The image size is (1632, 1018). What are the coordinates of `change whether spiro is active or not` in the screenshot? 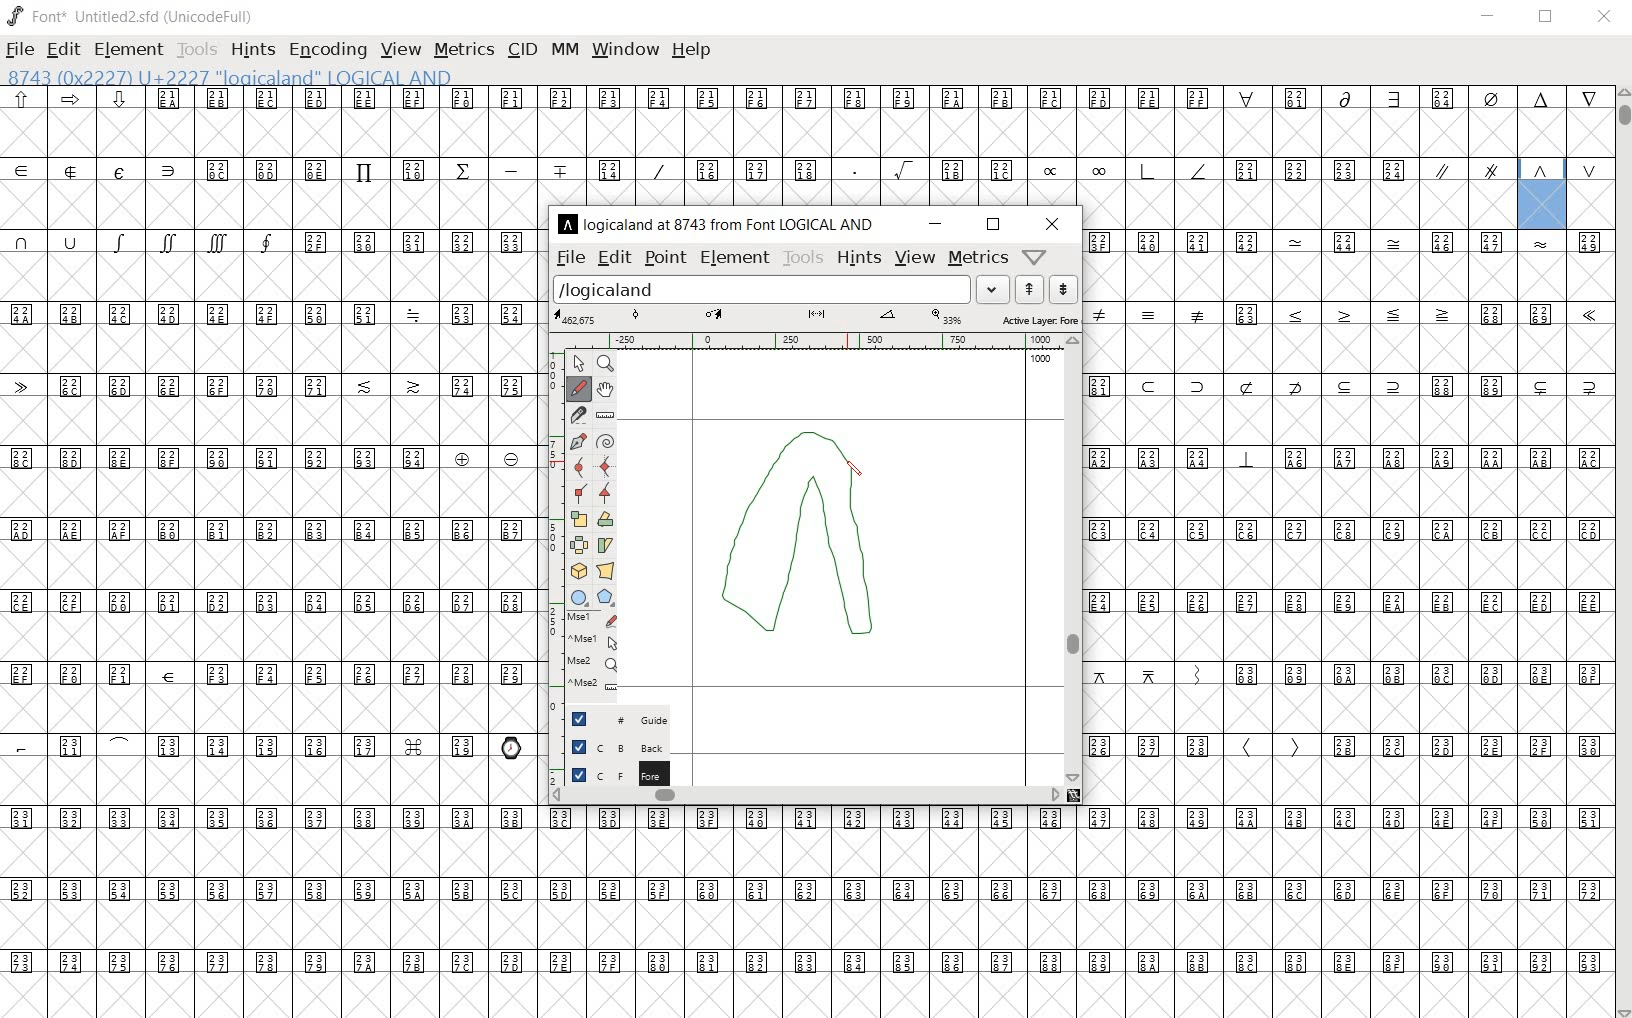 It's located at (607, 442).